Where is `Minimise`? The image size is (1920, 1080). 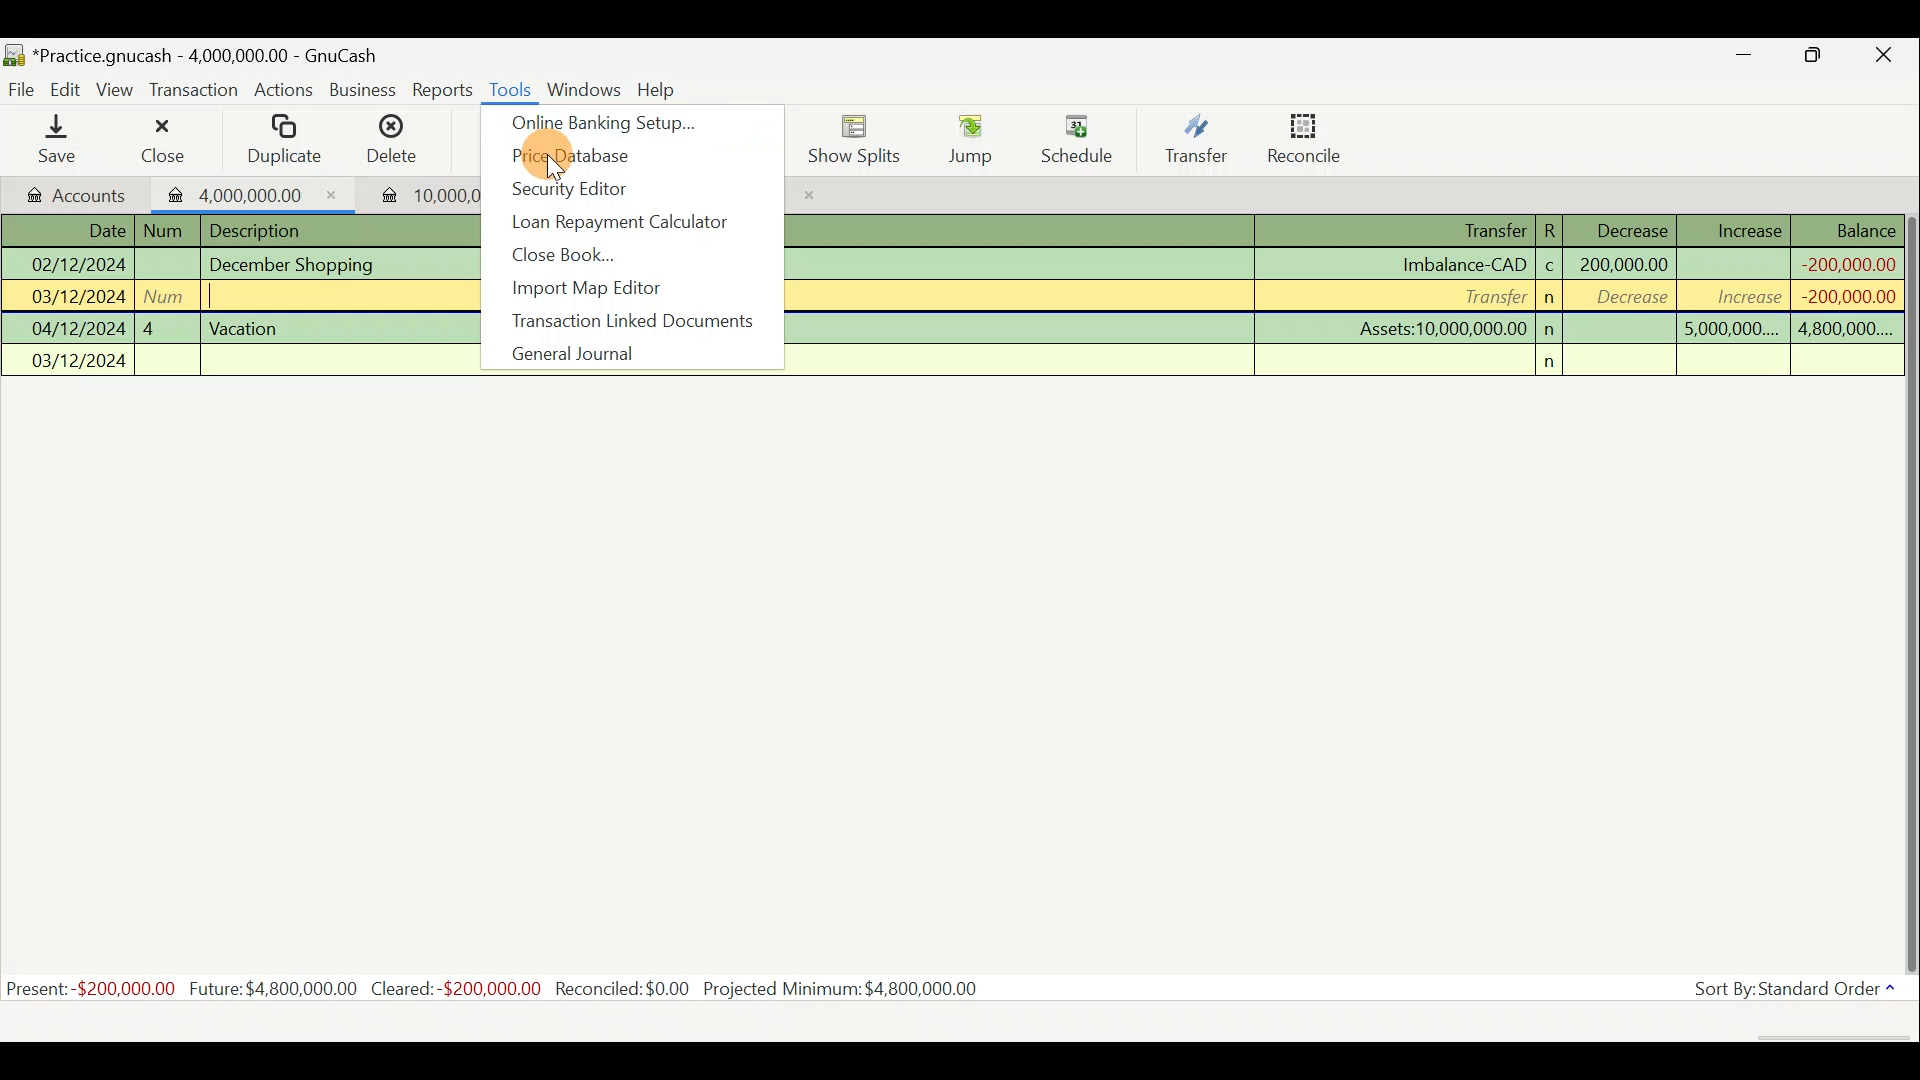 Minimise is located at coordinates (1747, 59).